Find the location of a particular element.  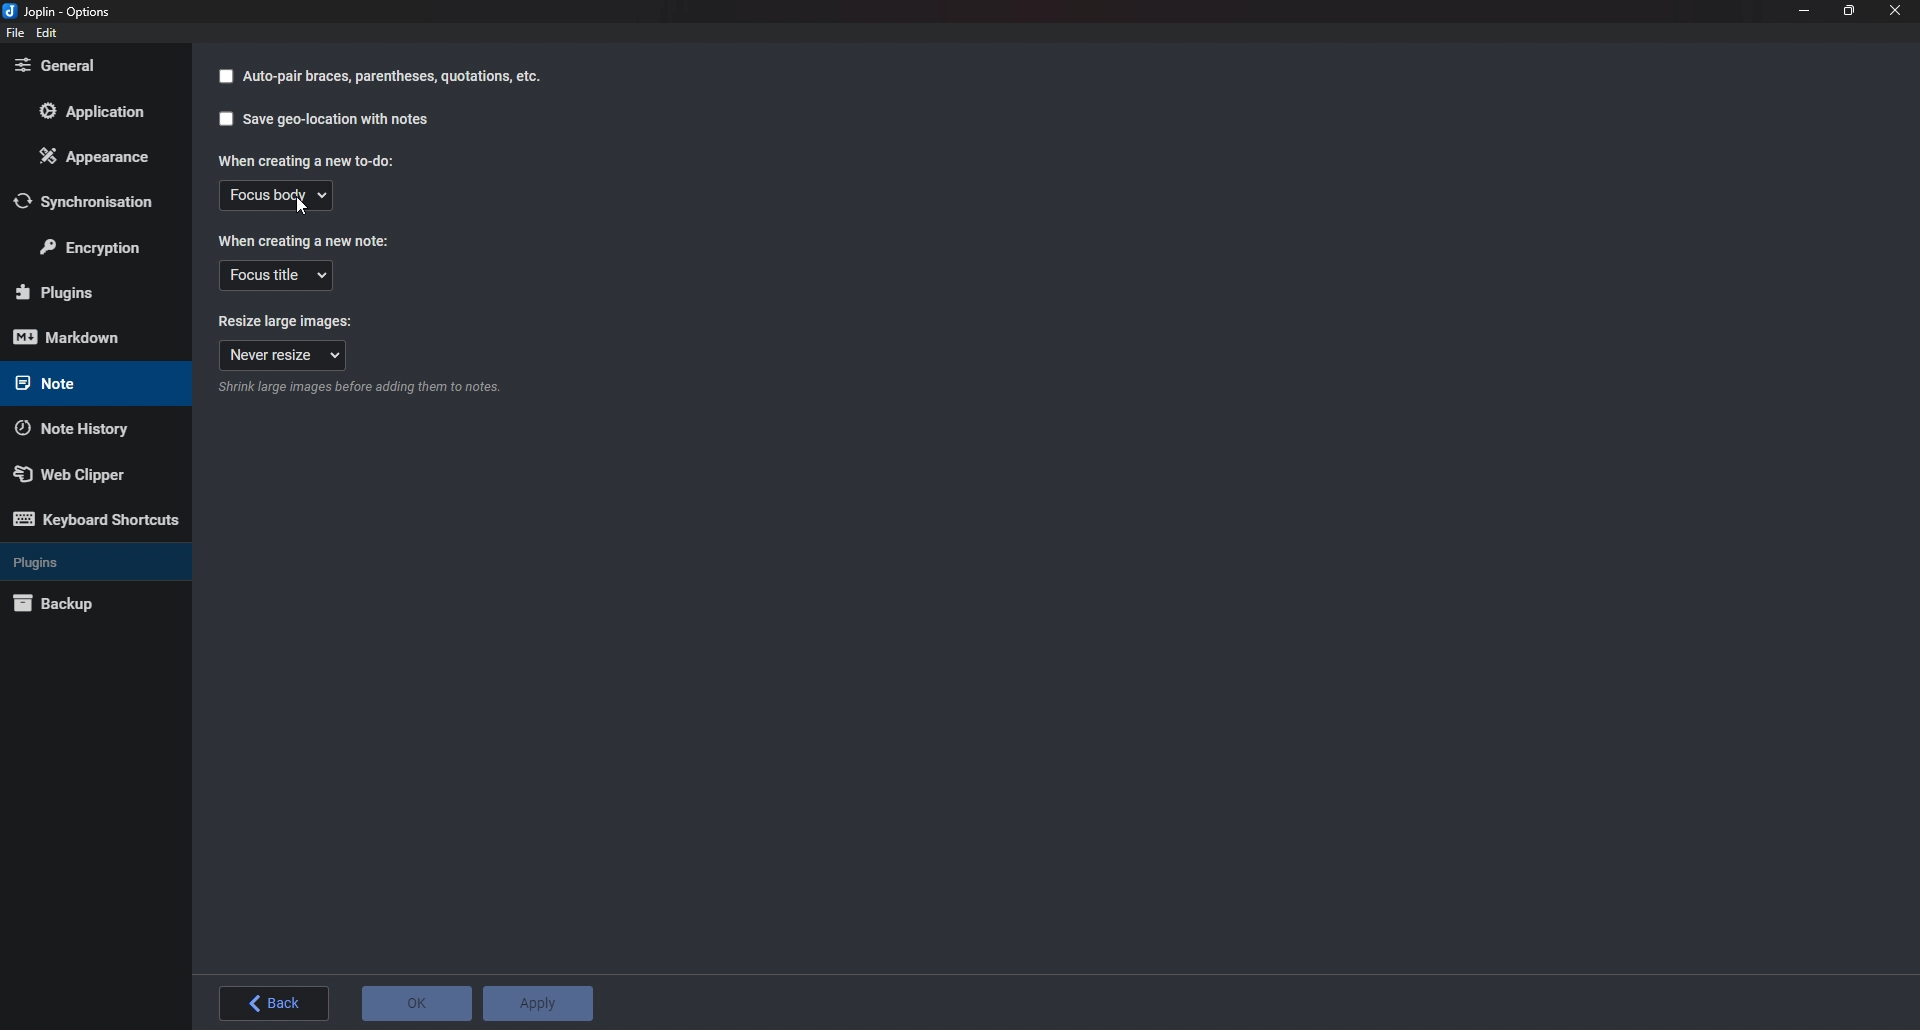

cursor is located at coordinates (304, 209).